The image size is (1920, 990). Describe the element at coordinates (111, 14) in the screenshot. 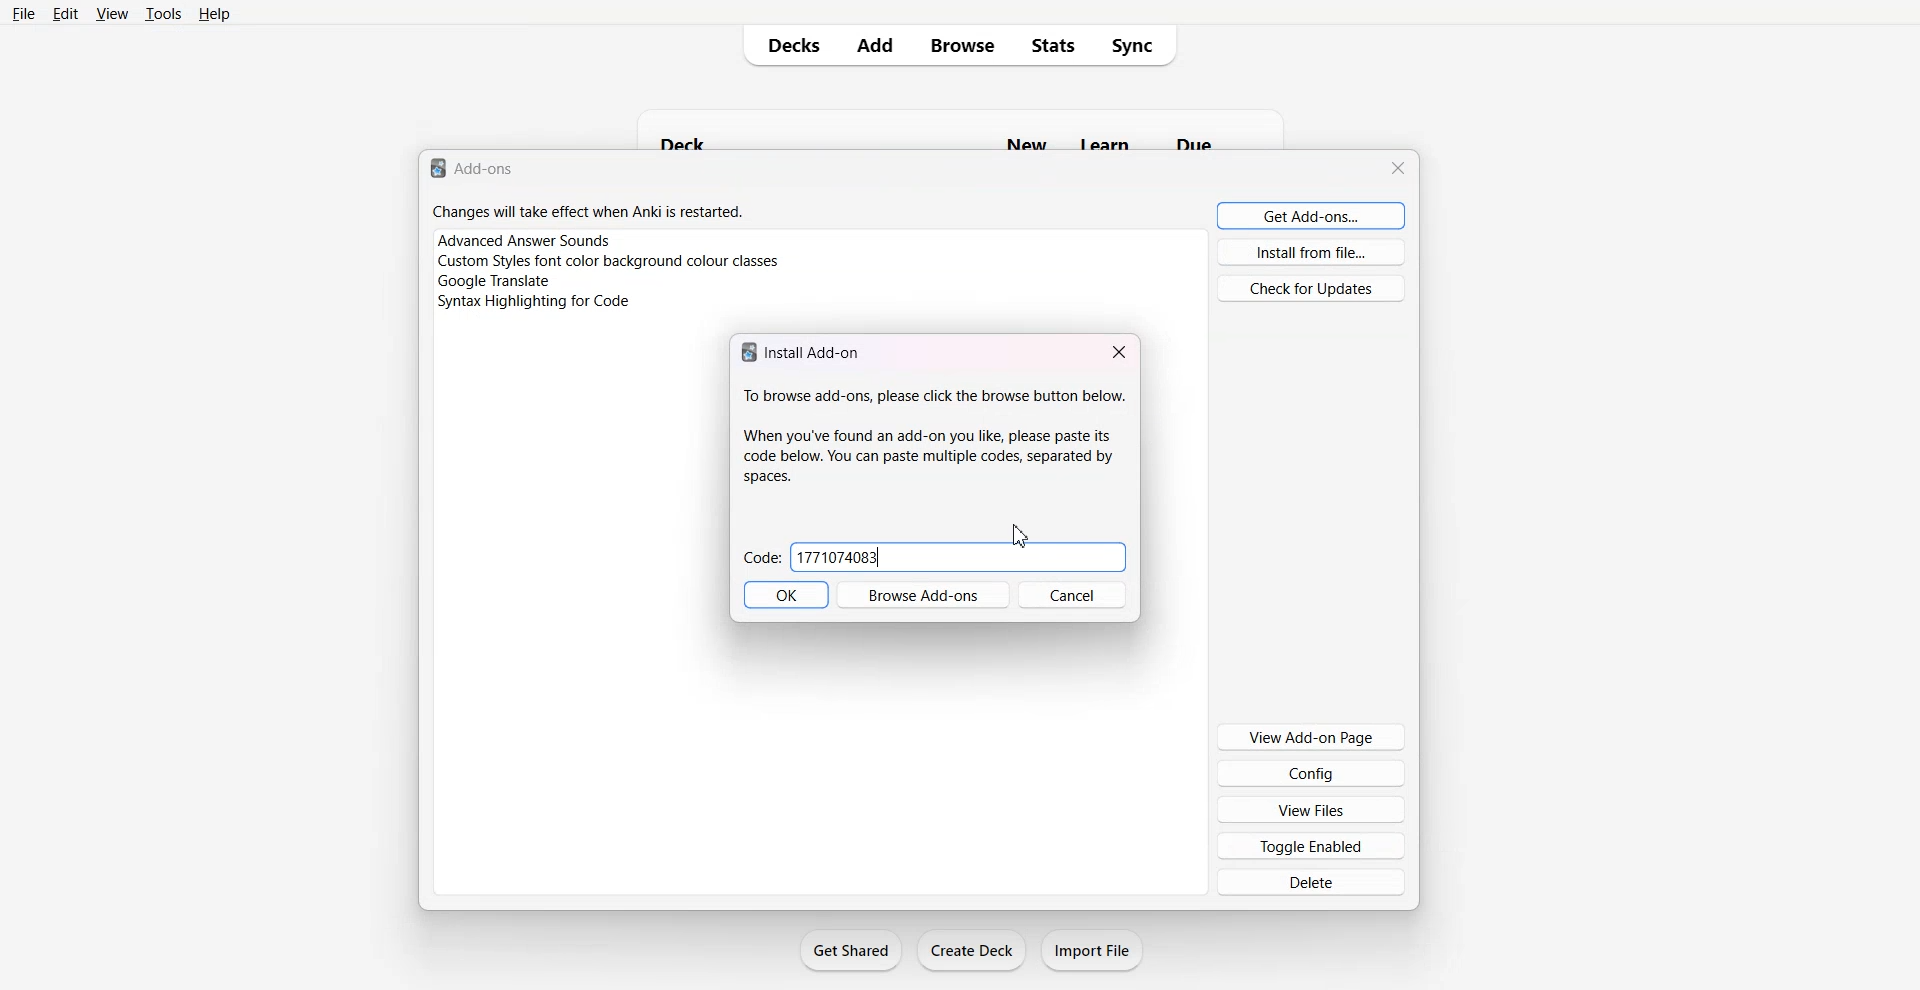

I see `View` at that location.